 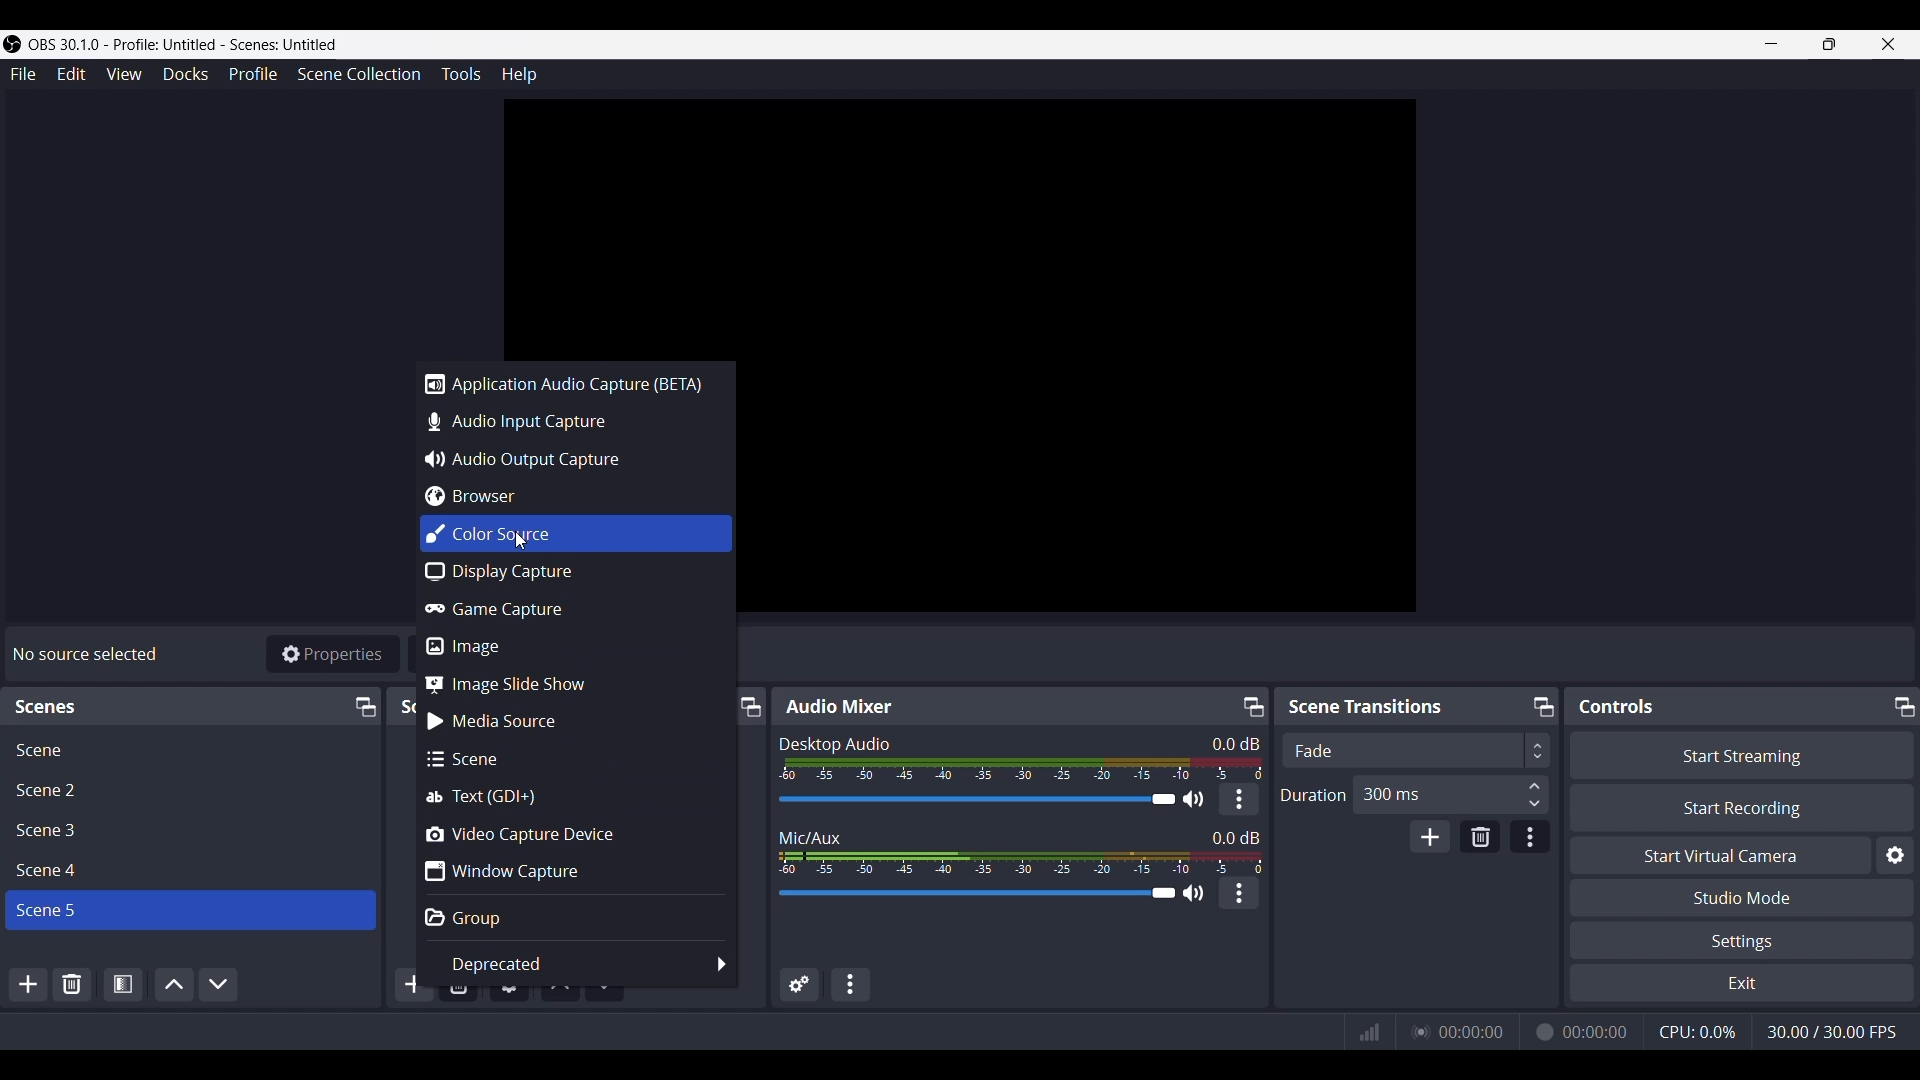 I want to click on Scene Transition adjuster, so click(x=1413, y=750).